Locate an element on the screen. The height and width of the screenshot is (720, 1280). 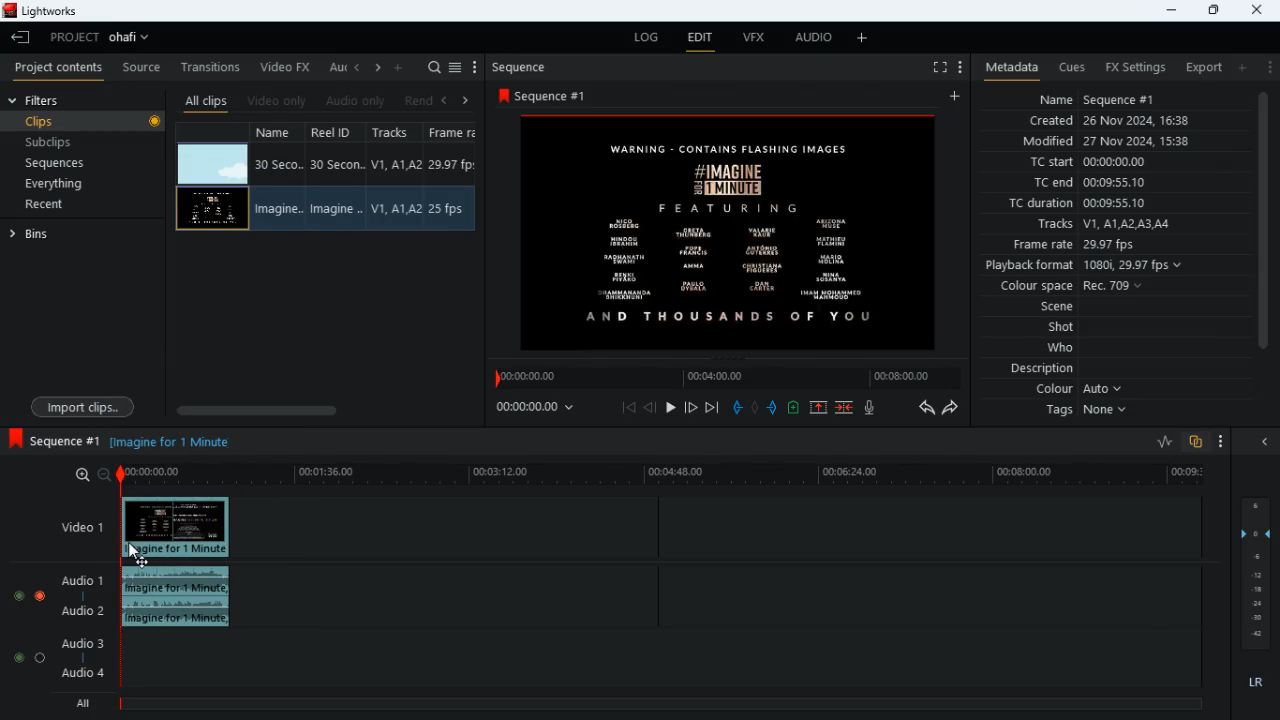
 image is located at coordinates (731, 231).